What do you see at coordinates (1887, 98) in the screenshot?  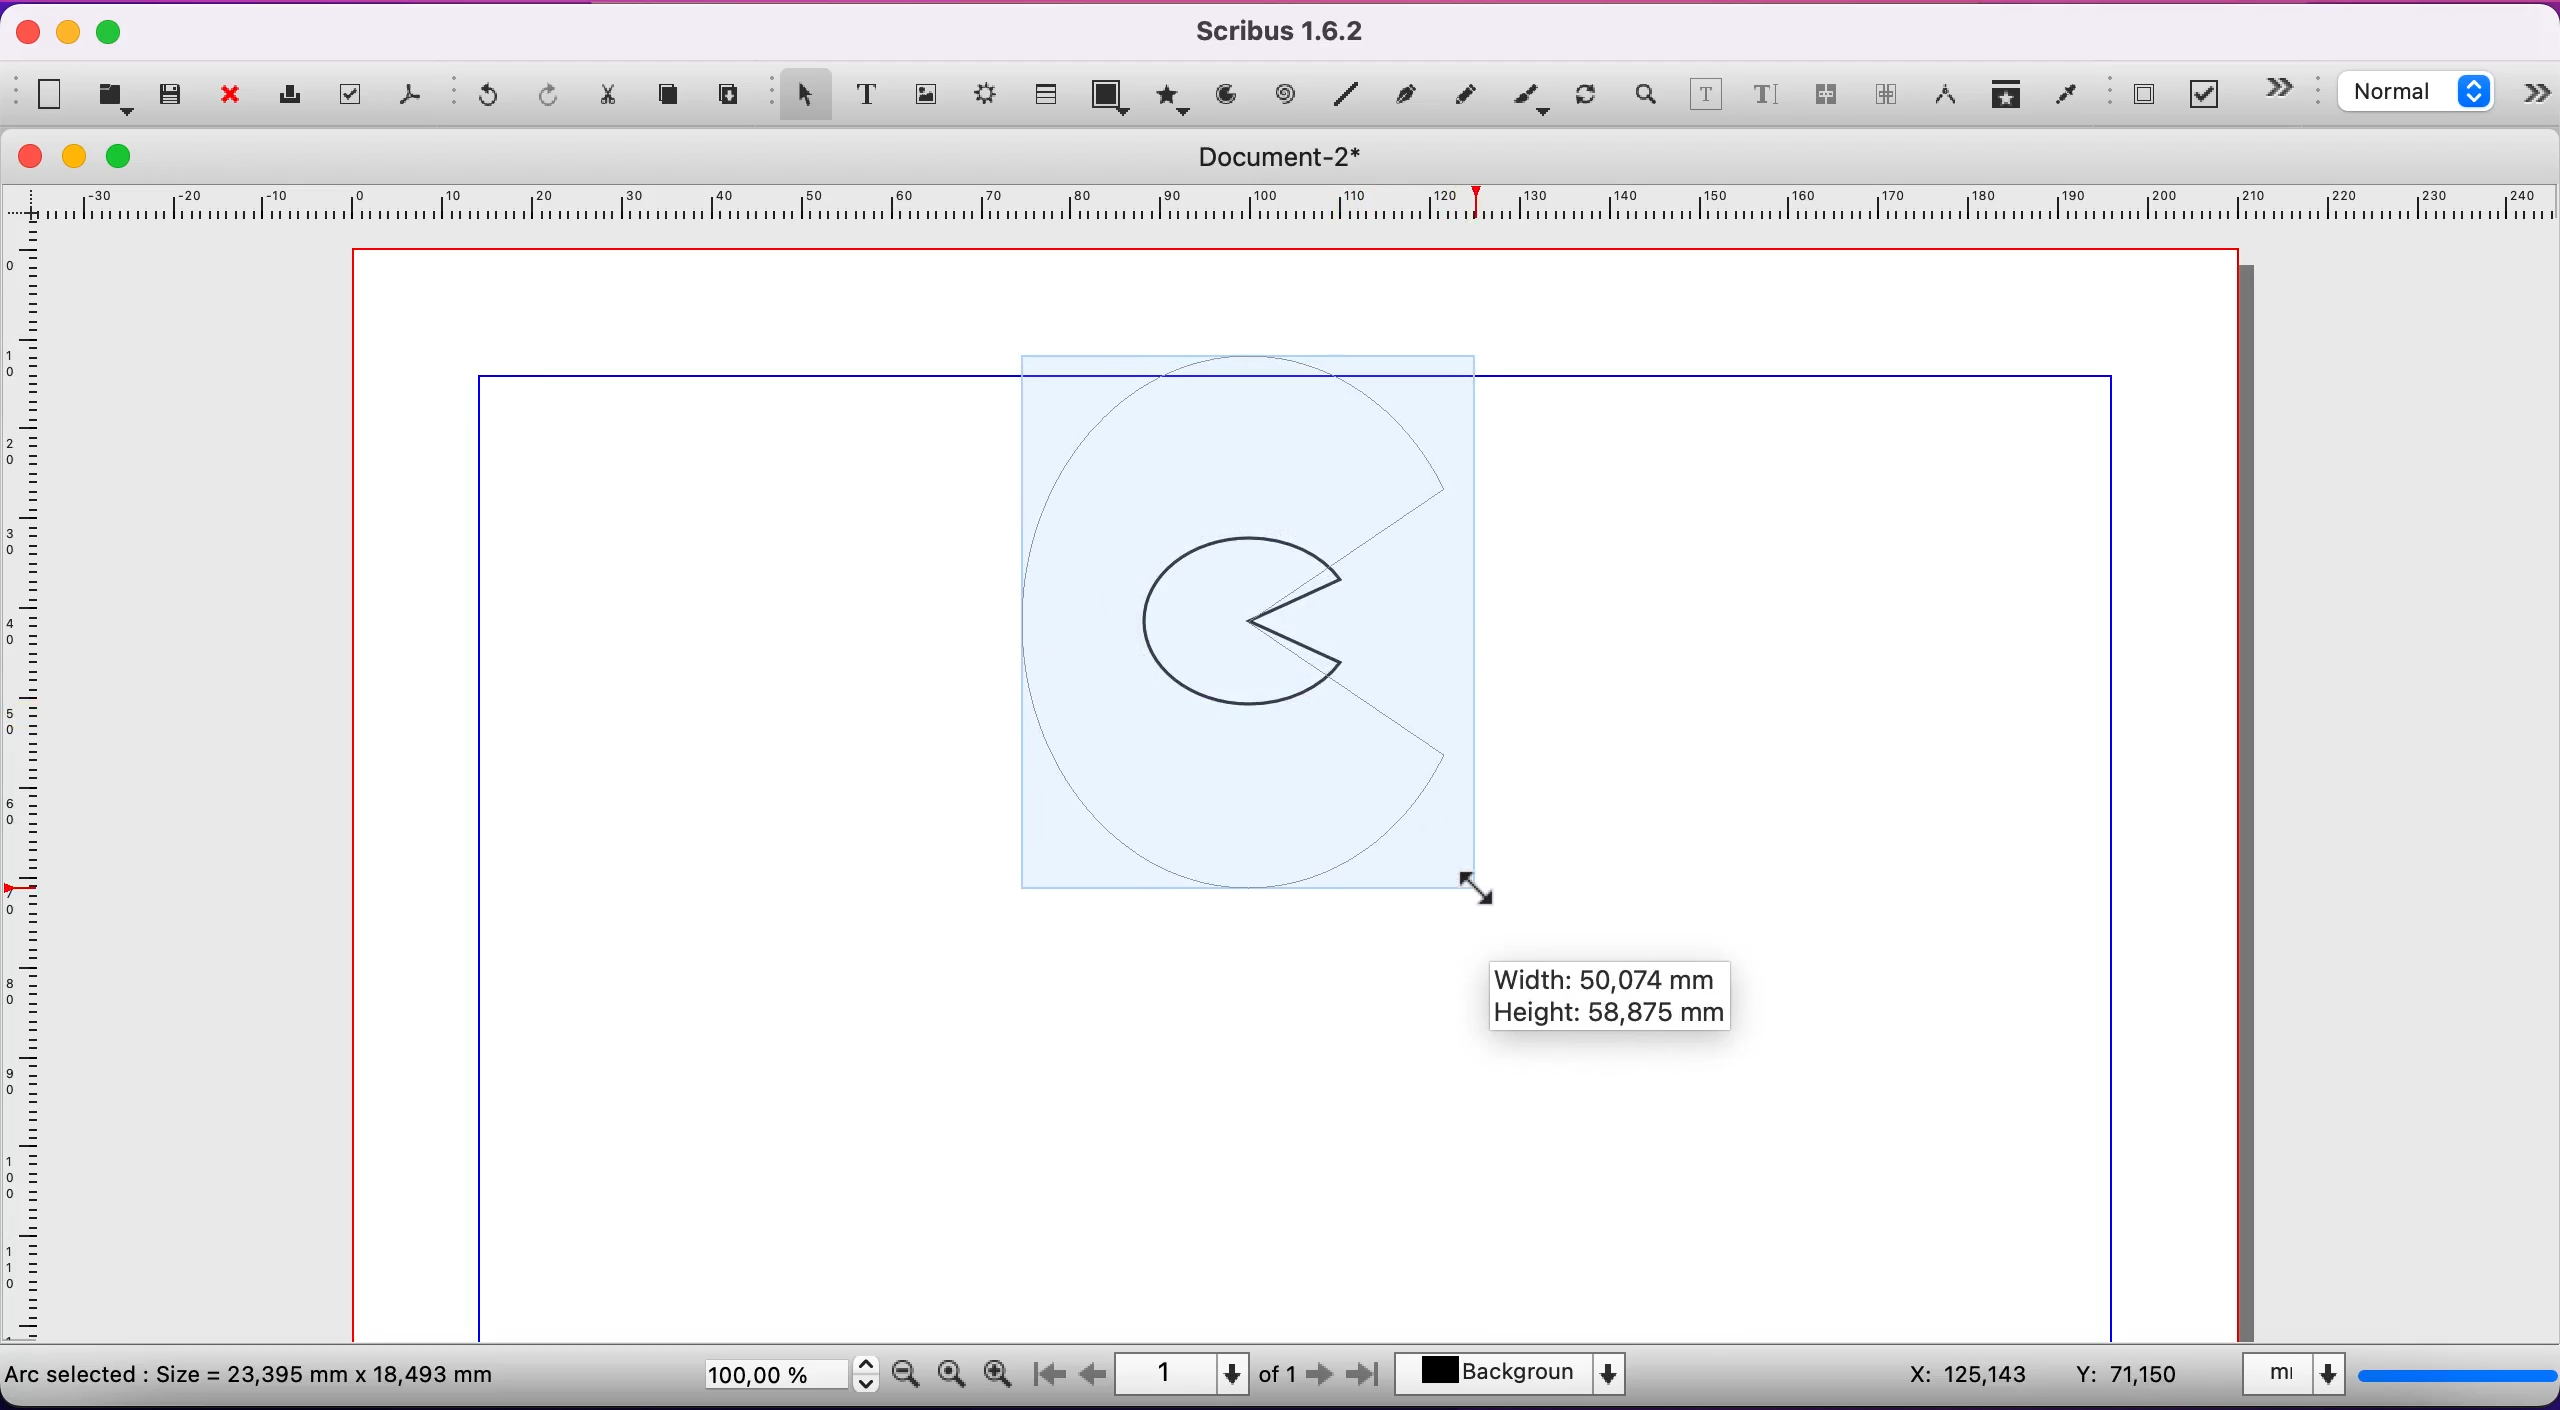 I see `unlink text frames` at bounding box center [1887, 98].